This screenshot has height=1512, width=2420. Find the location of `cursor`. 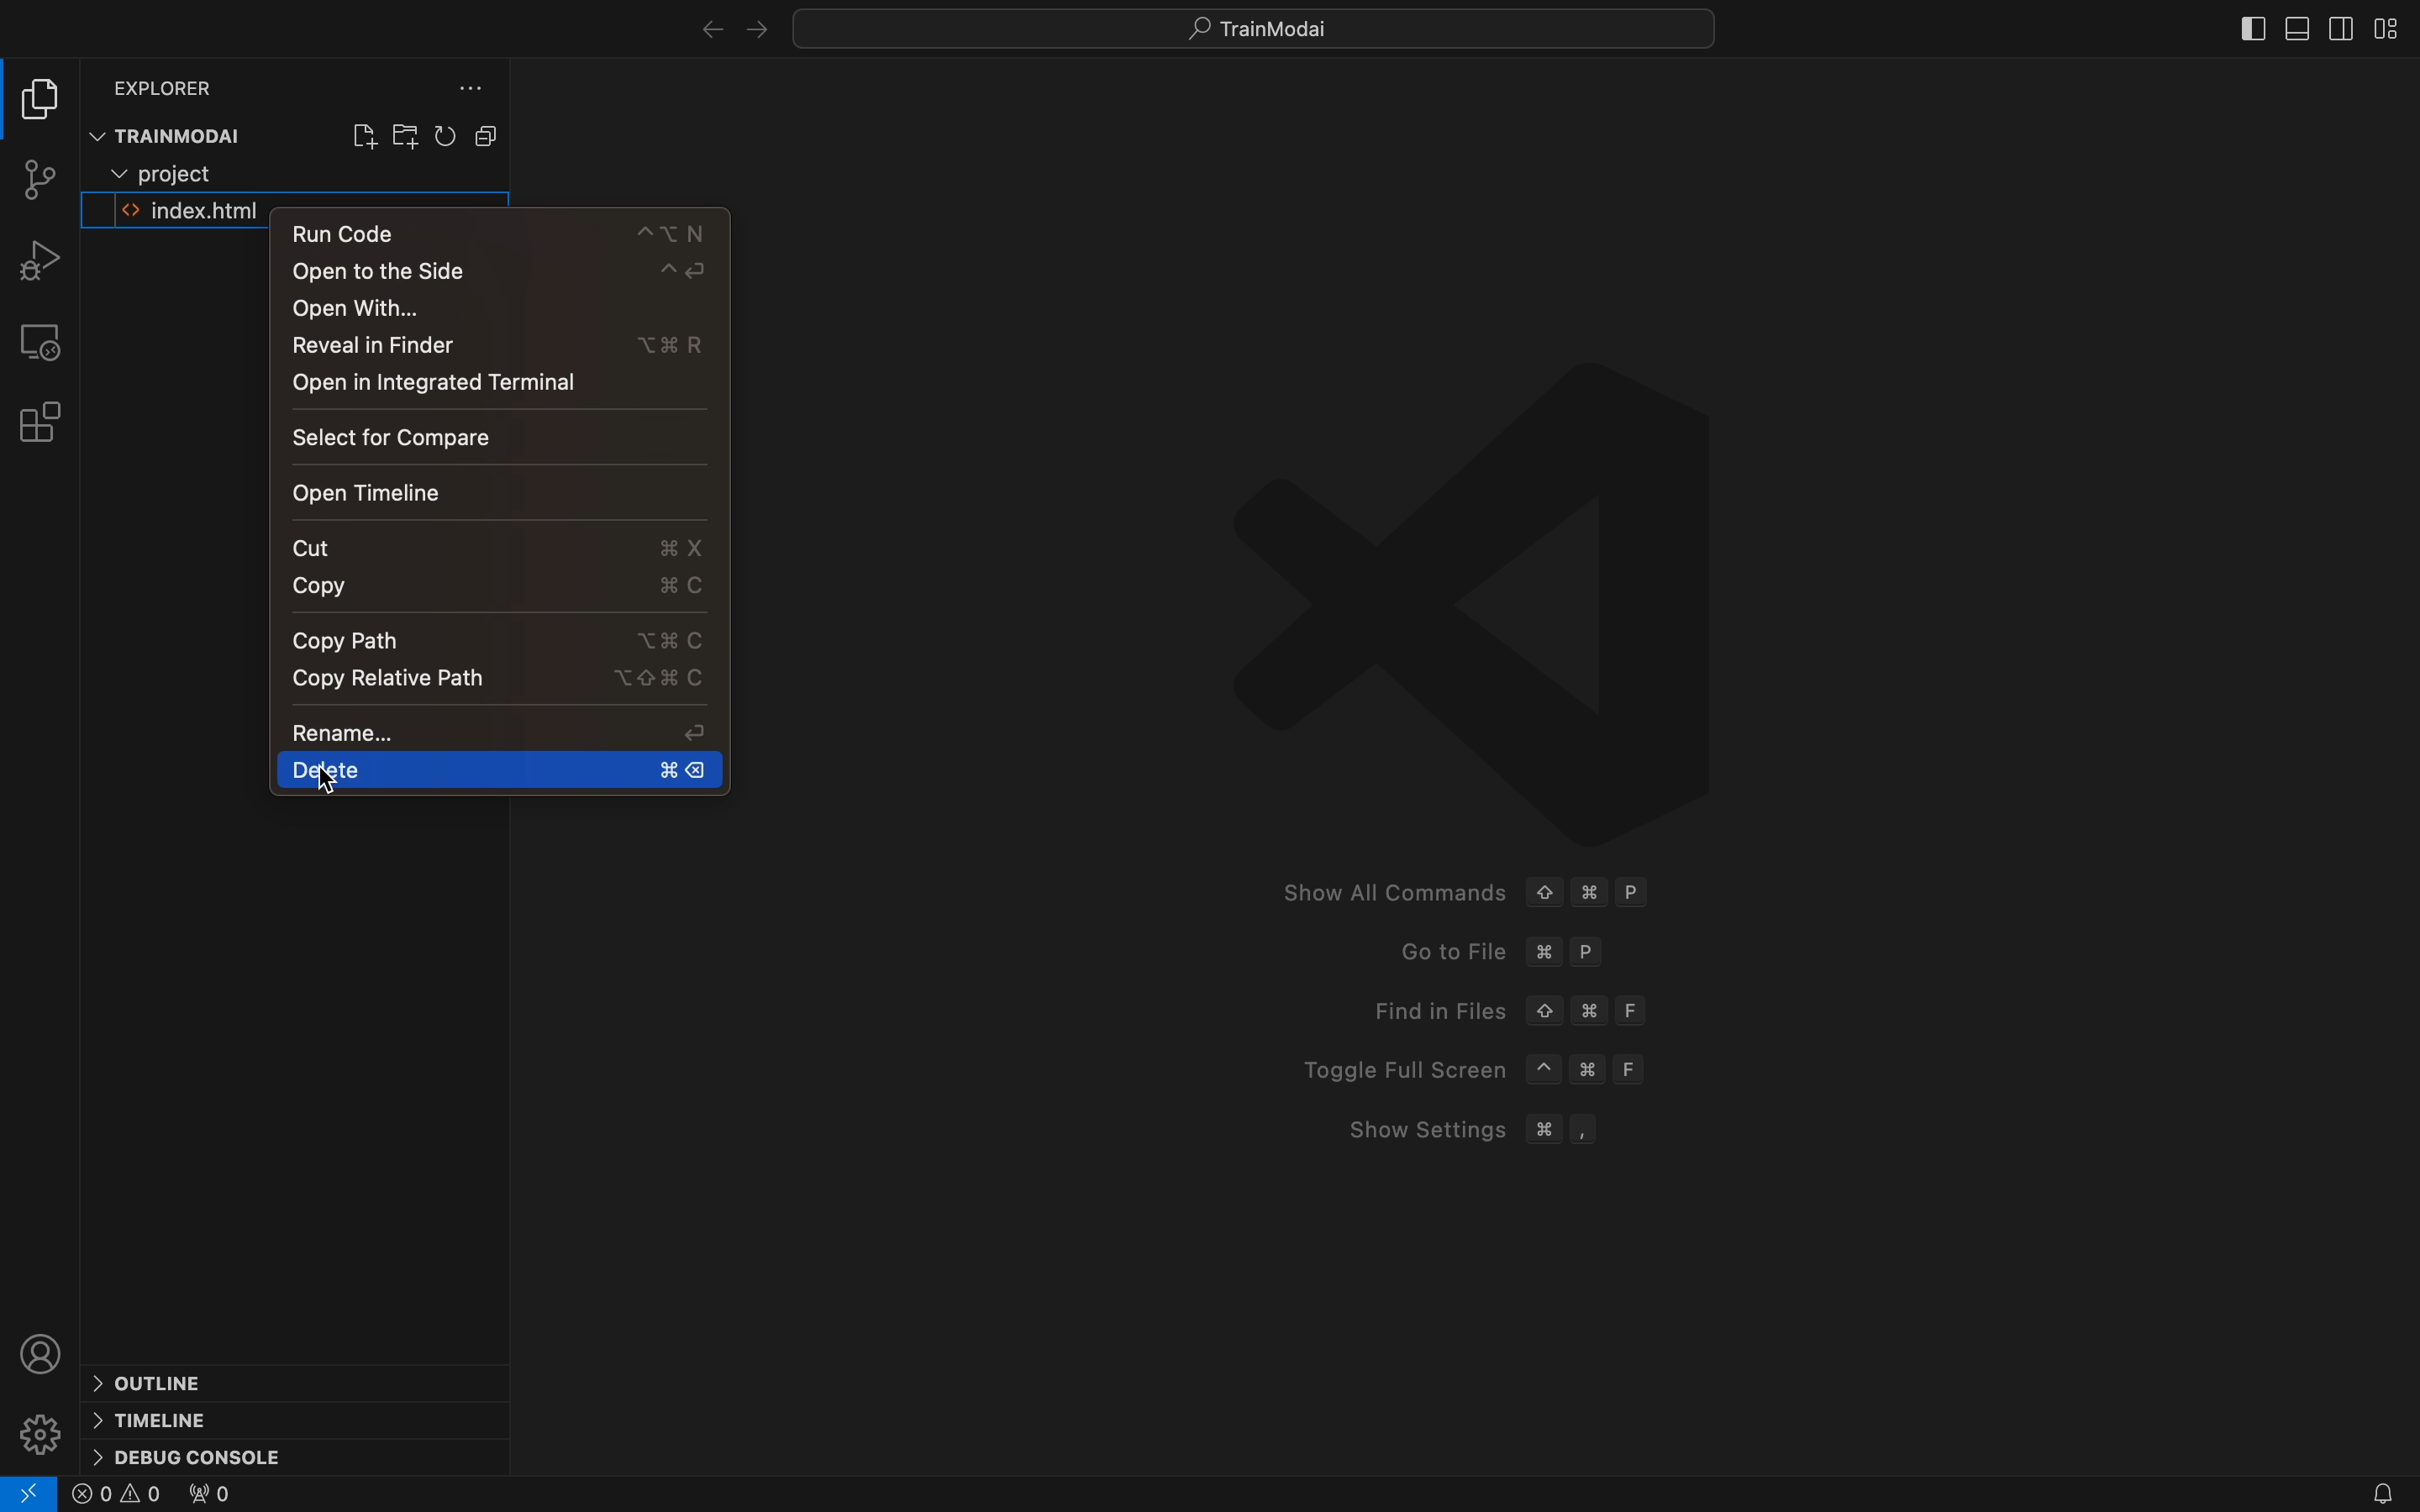

cursor is located at coordinates (333, 787).